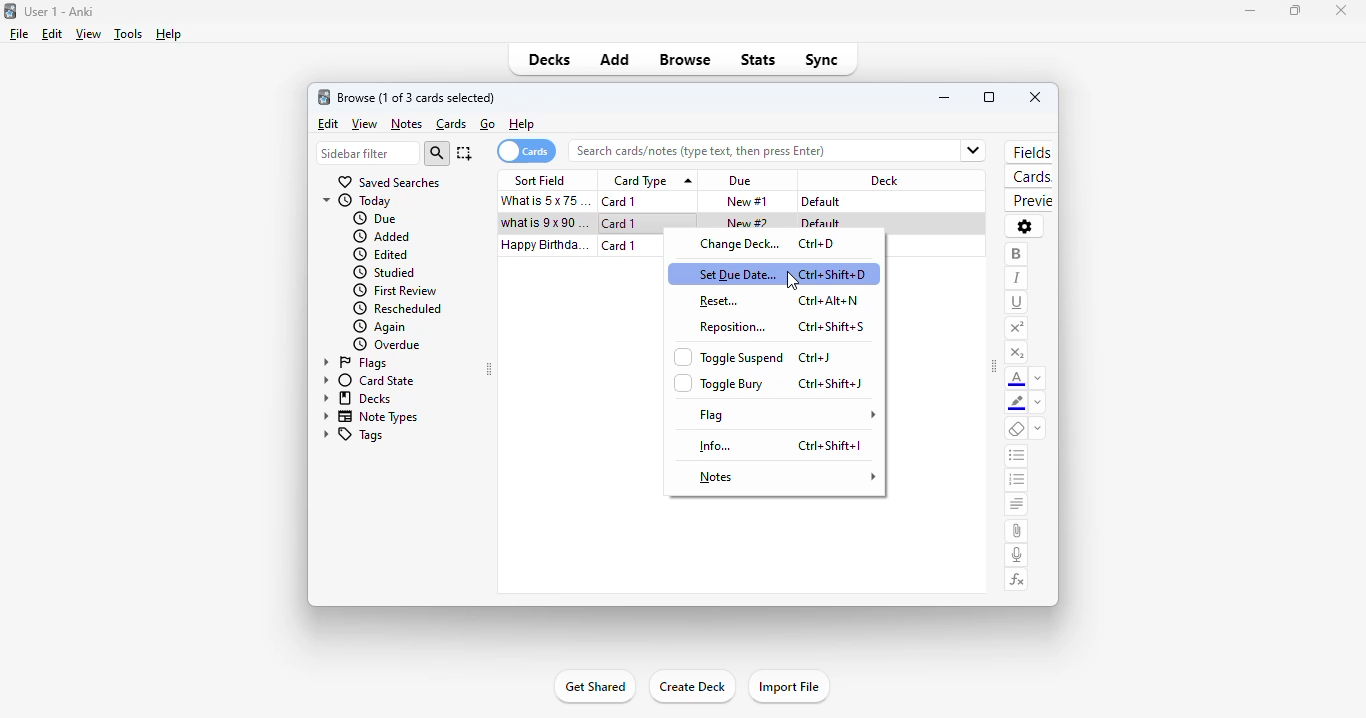  What do you see at coordinates (390, 183) in the screenshot?
I see `saved searches` at bounding box center [390, 183].